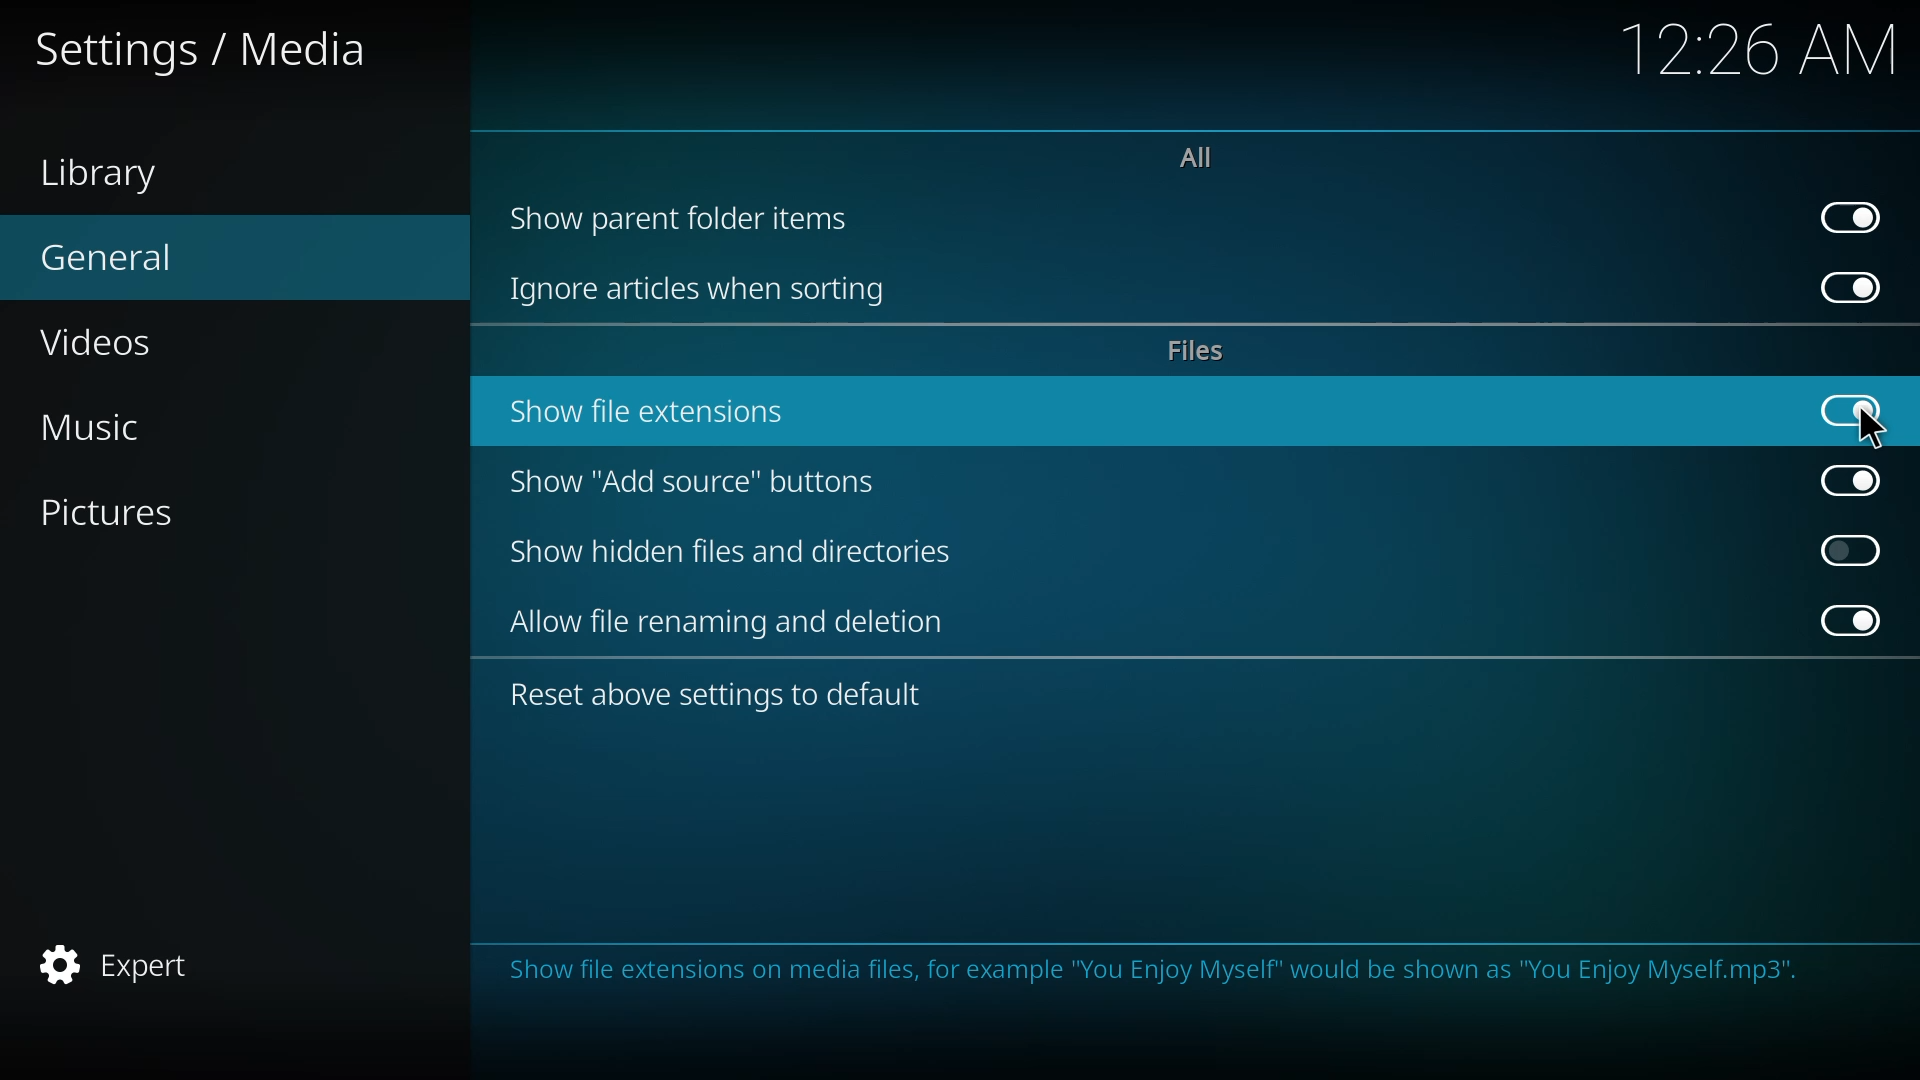  I want to click on reset above settings to default, so click(720, 697).